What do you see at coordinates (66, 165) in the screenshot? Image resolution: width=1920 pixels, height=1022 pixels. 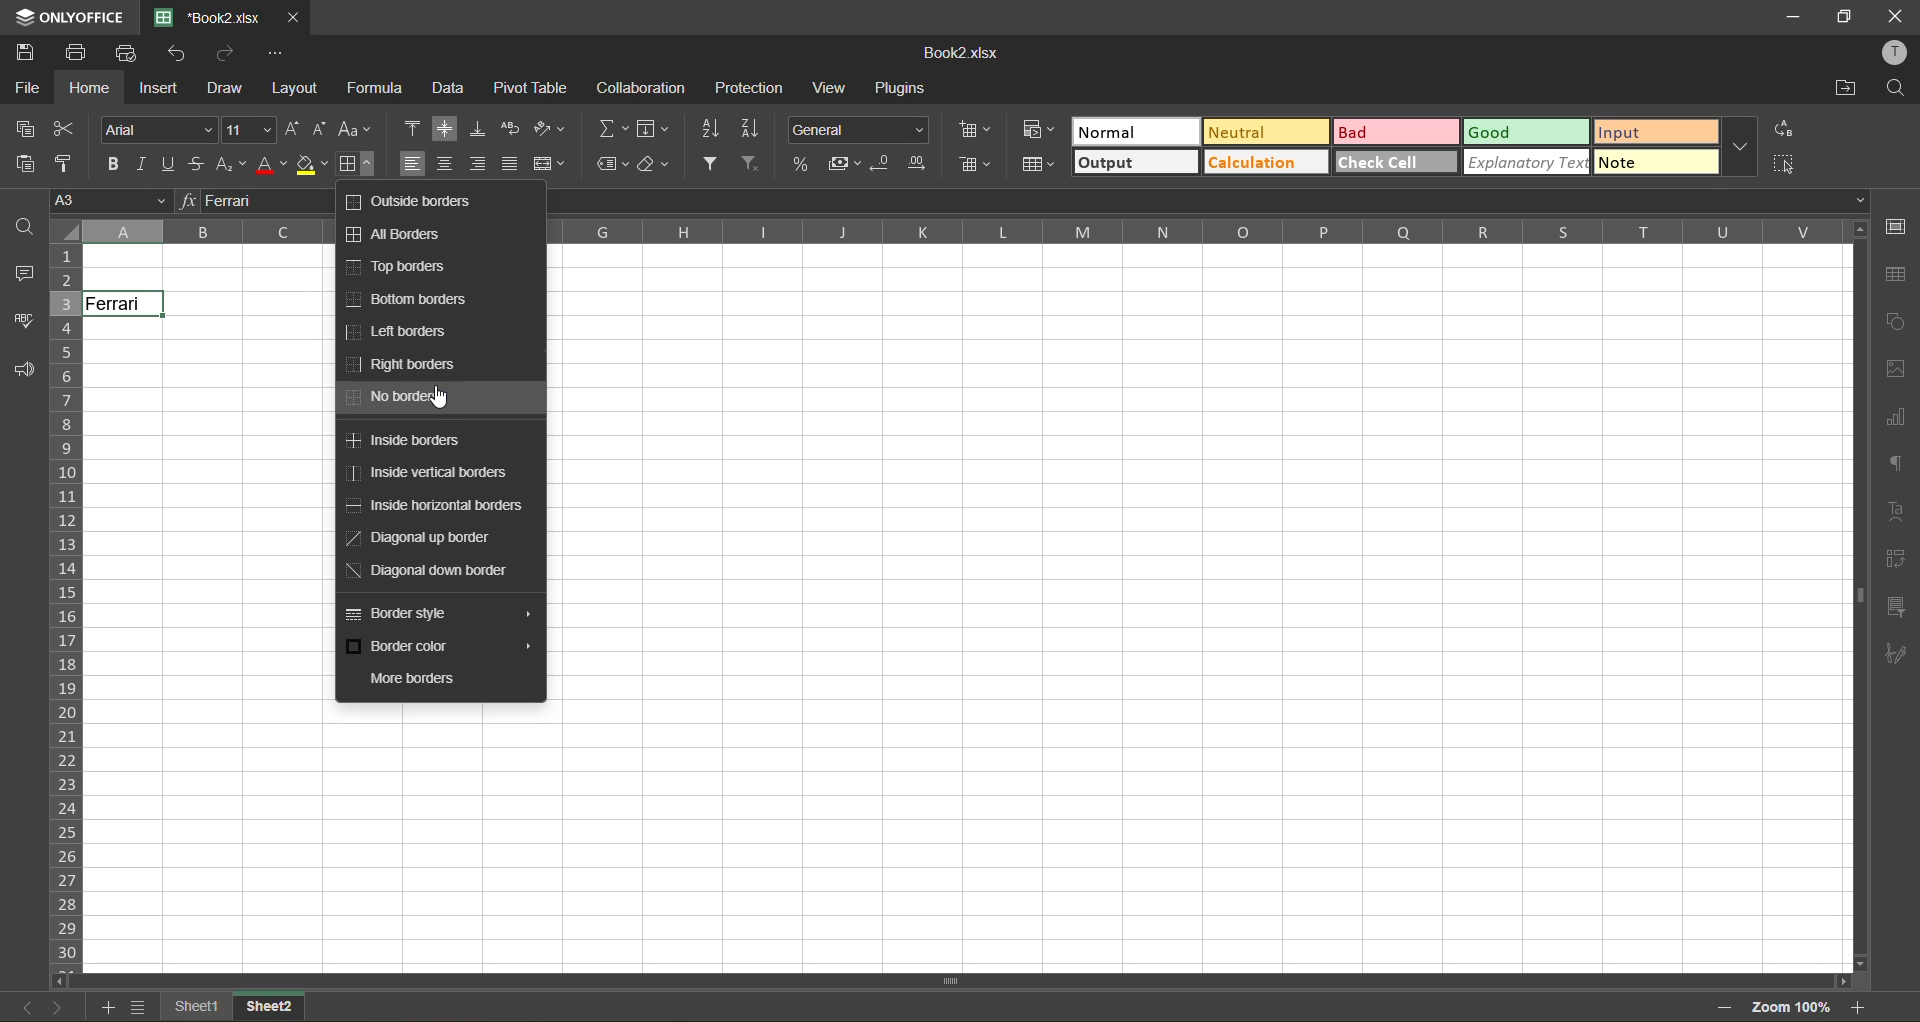 I see `copy style` at bounding box center [66, 165].